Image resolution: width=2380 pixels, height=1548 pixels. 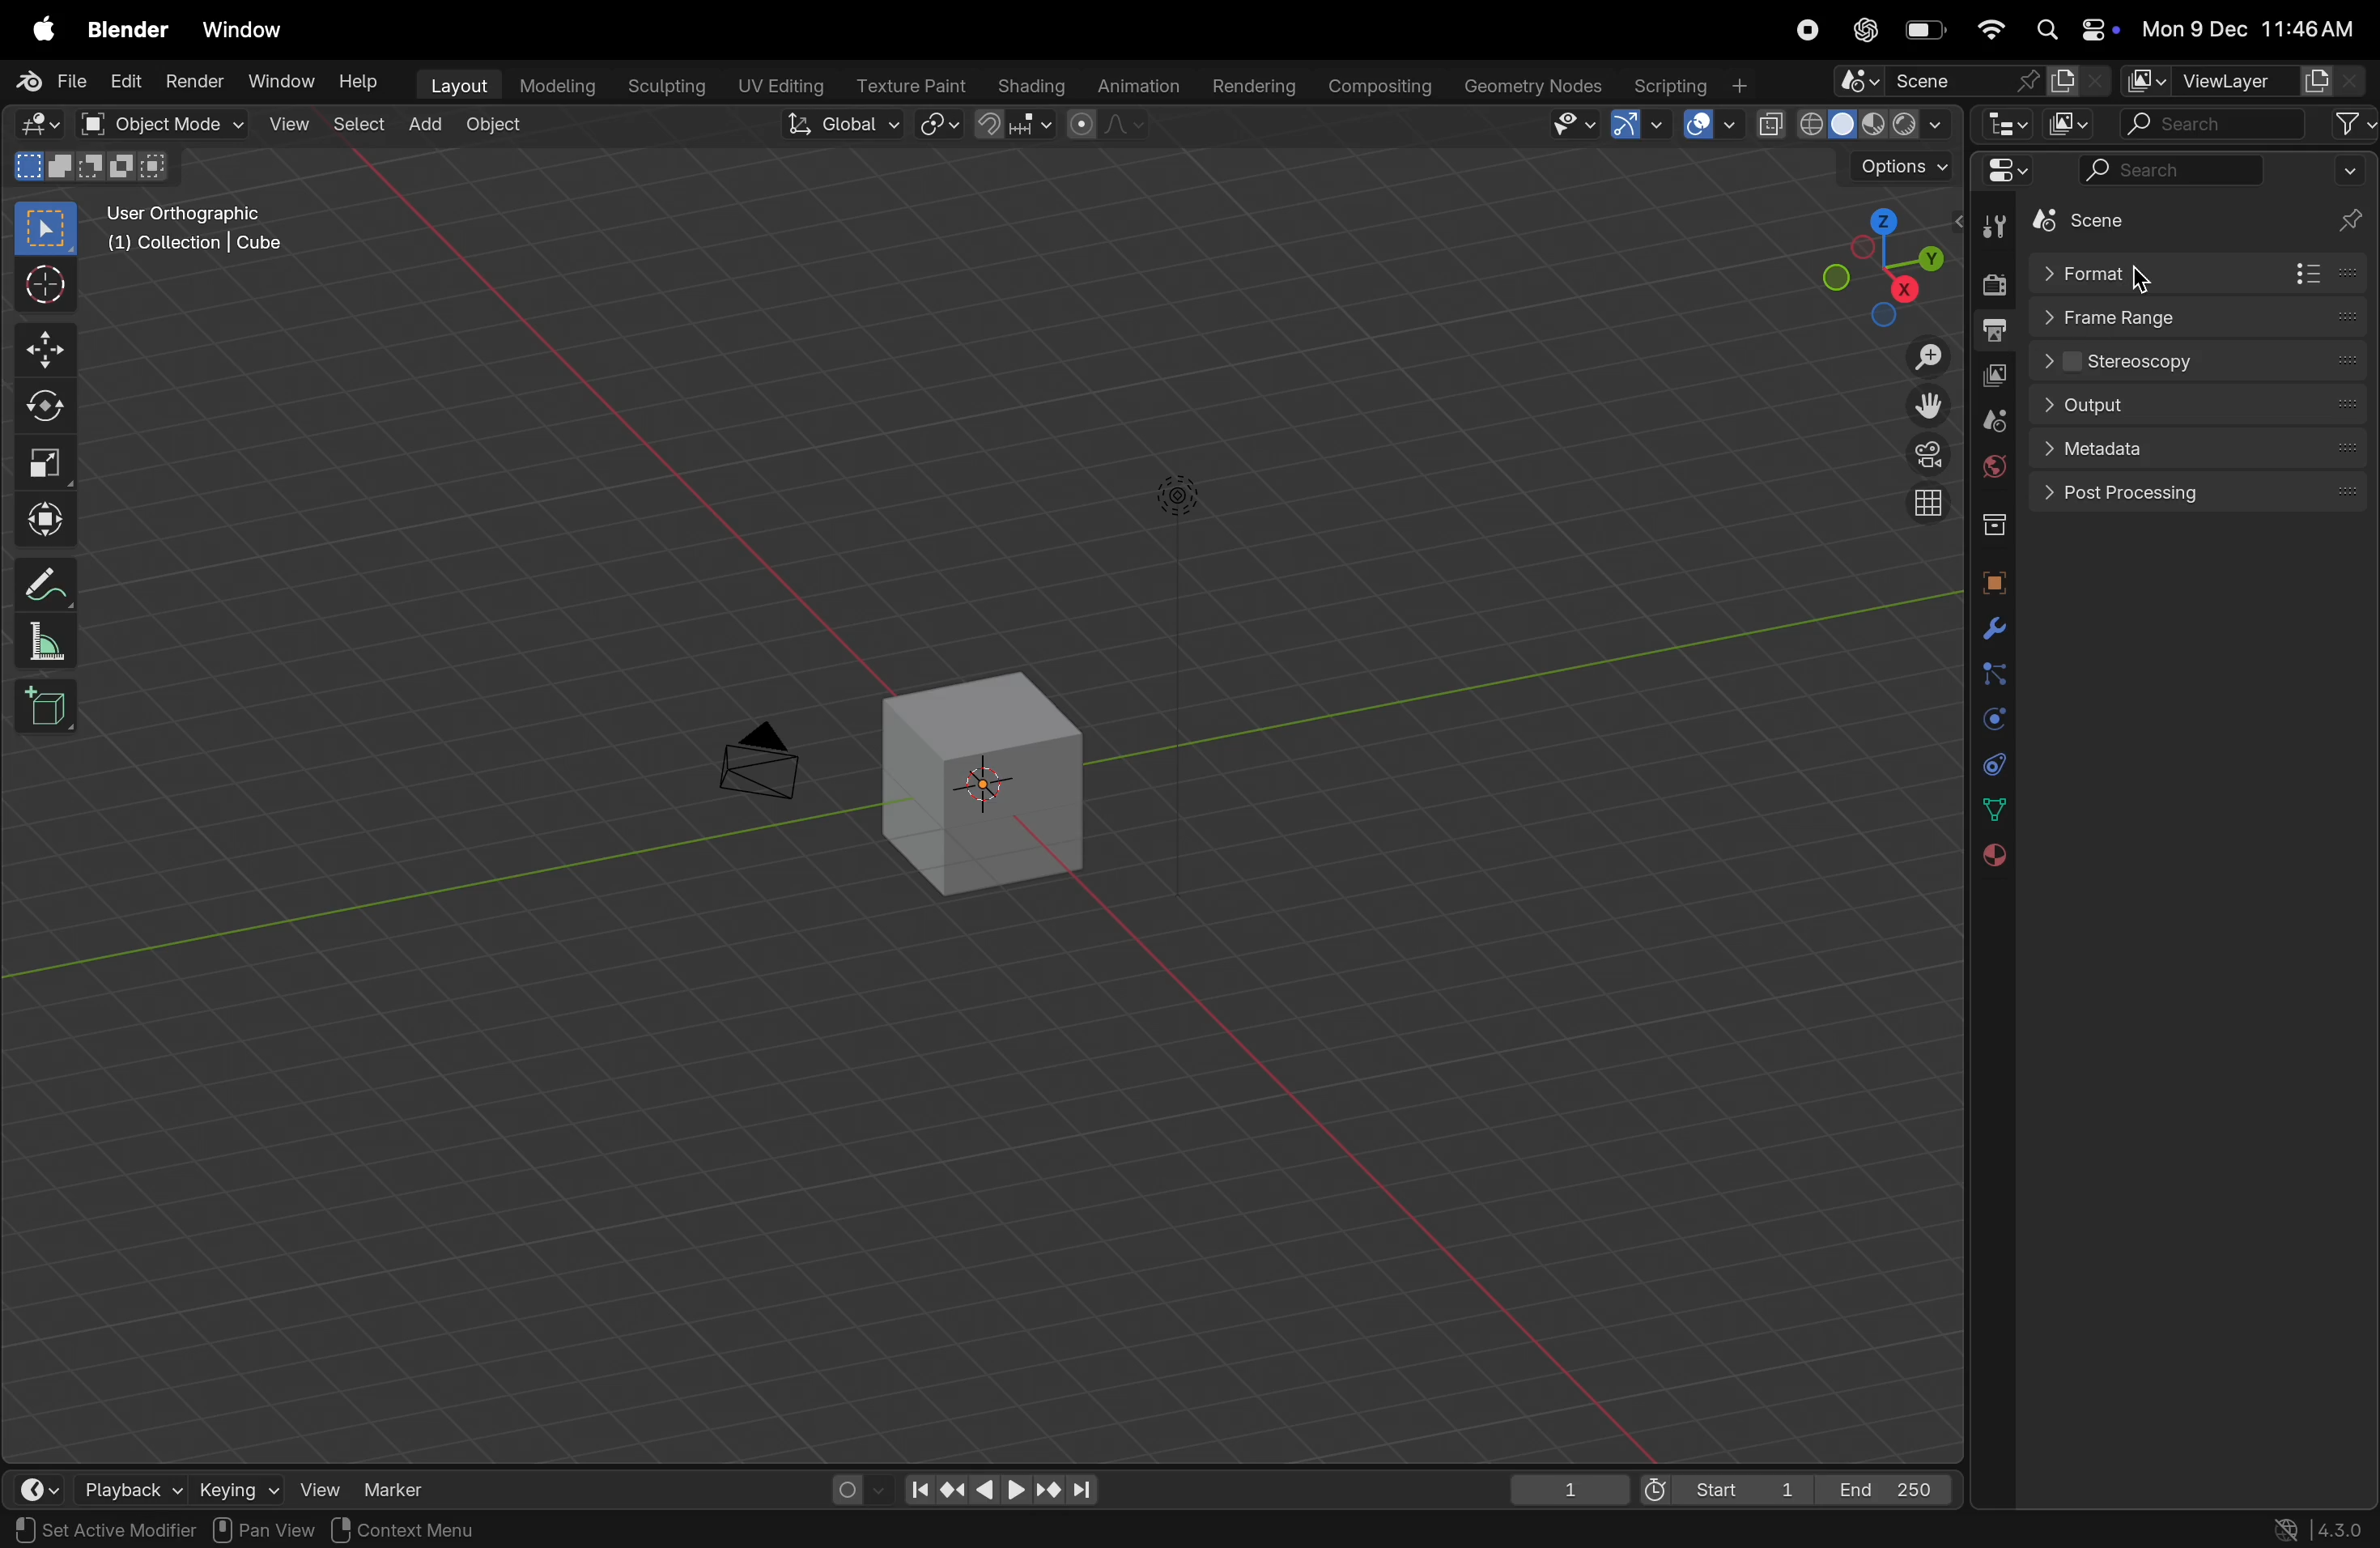 I want to click on region, so click(x=201, y=1530).